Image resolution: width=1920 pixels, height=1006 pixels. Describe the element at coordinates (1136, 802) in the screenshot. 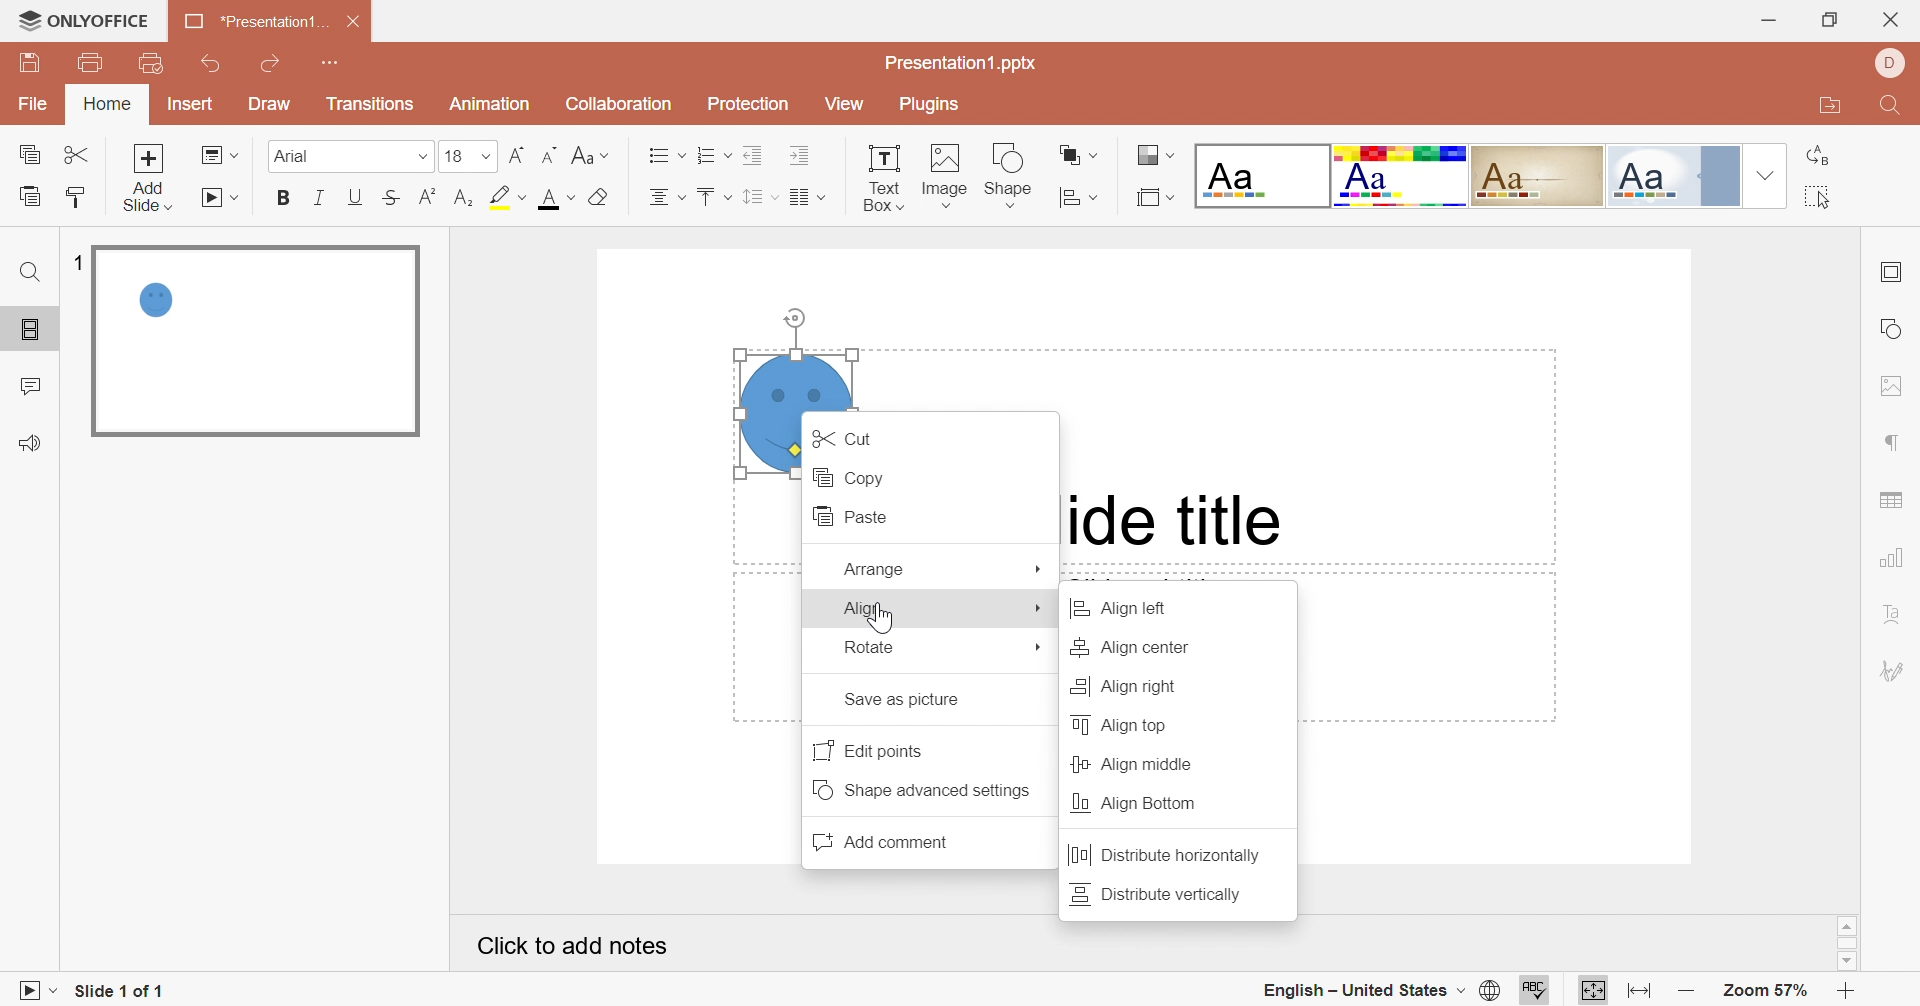

I see `Align Bottom` at that location.